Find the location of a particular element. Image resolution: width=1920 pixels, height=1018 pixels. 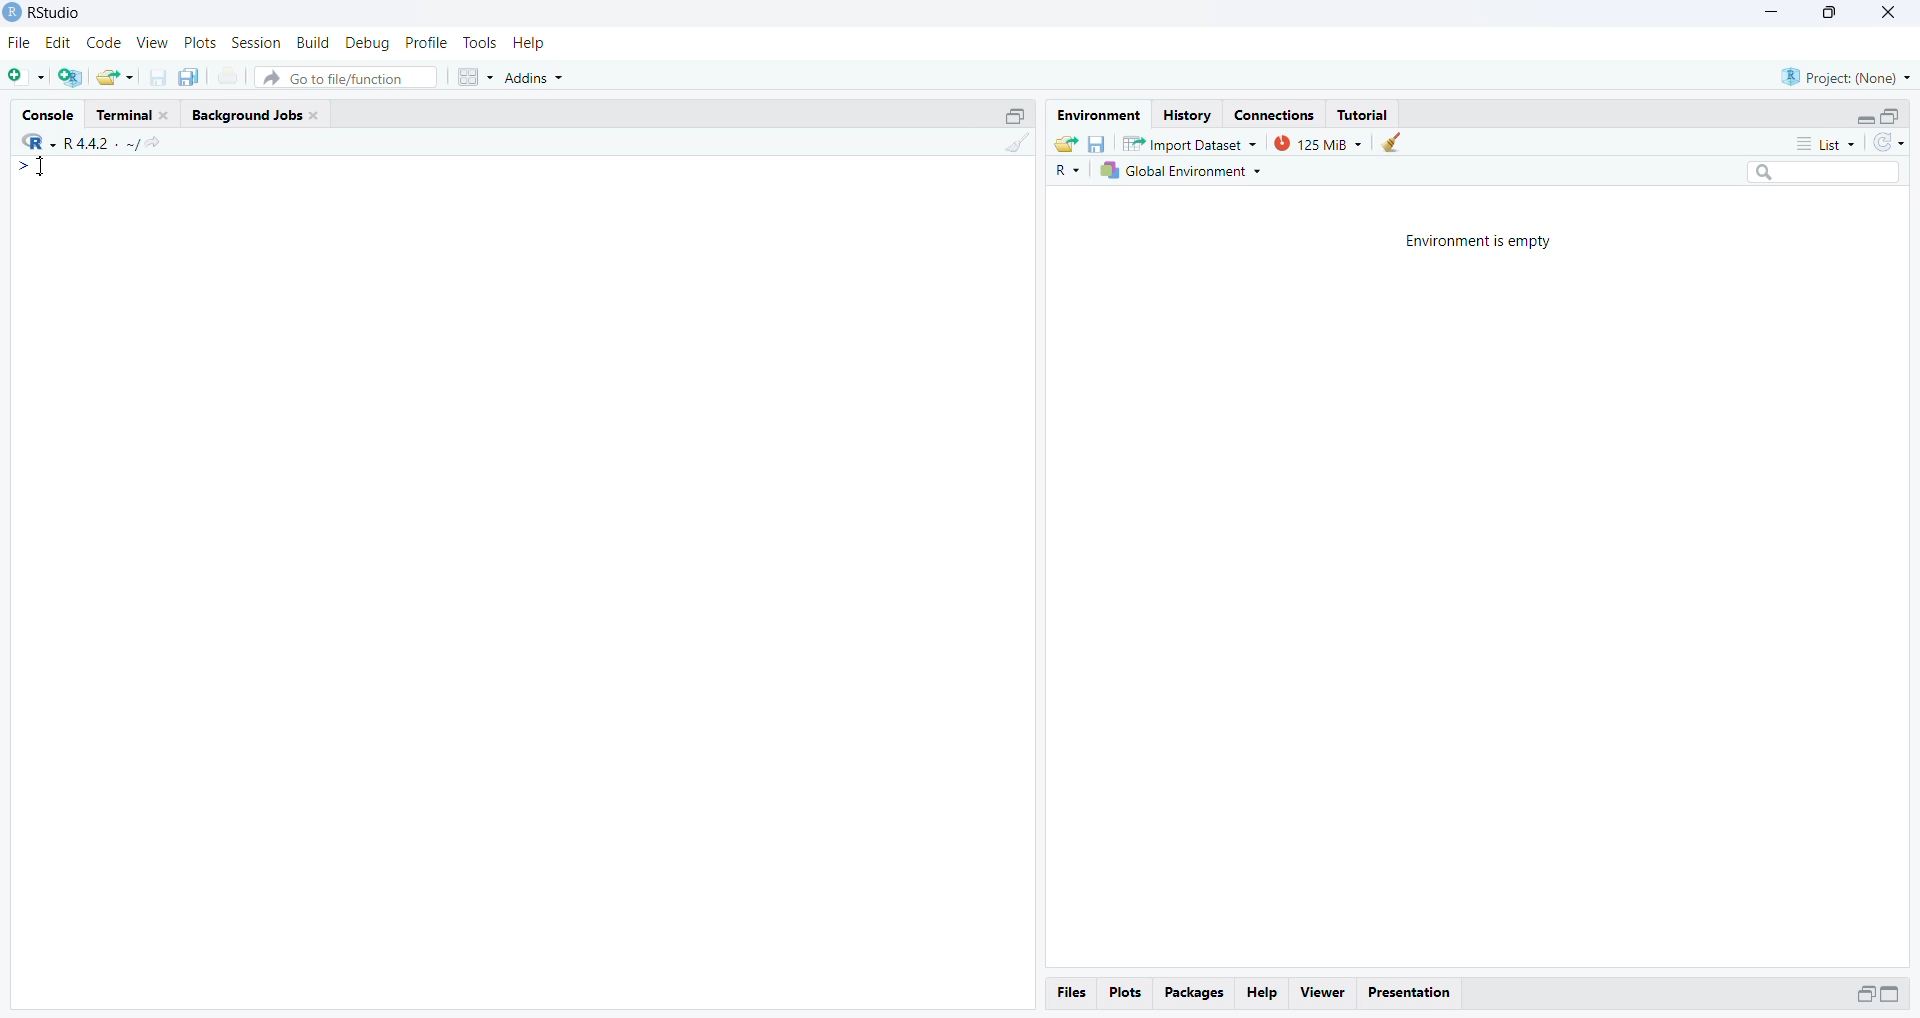

RStudio is located at coordinates (54, 11).